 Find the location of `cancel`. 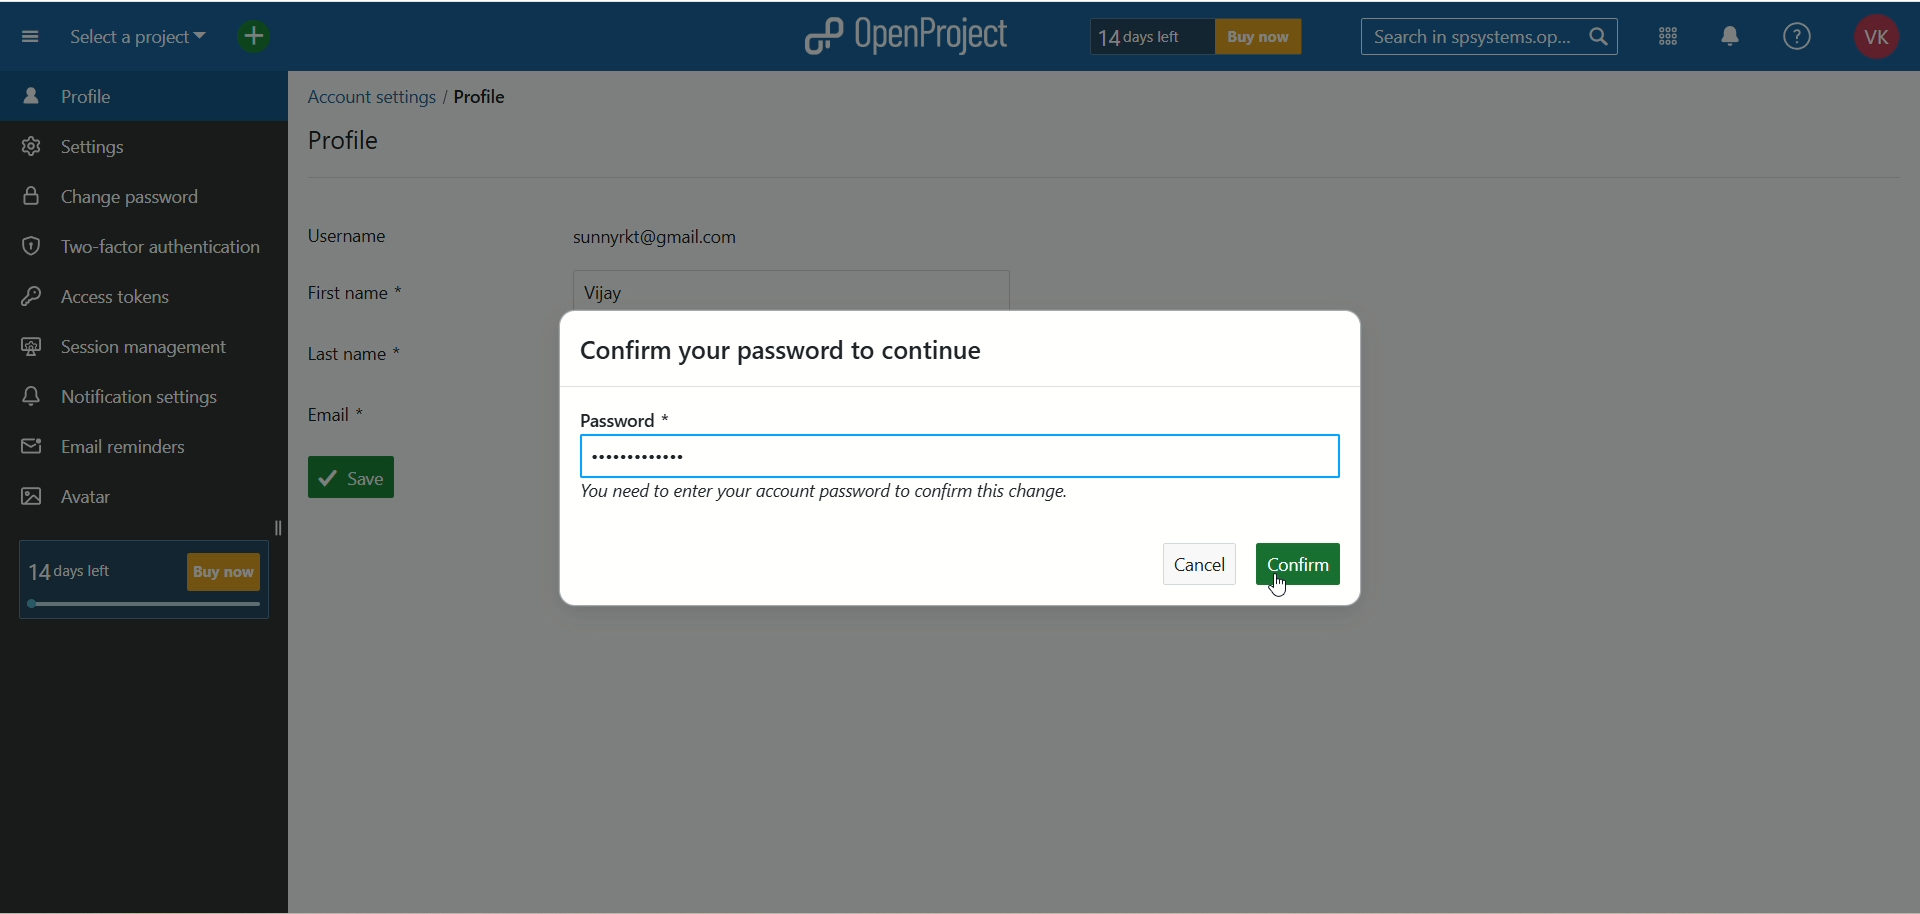

cancel is located at coordinates (1202, 562).